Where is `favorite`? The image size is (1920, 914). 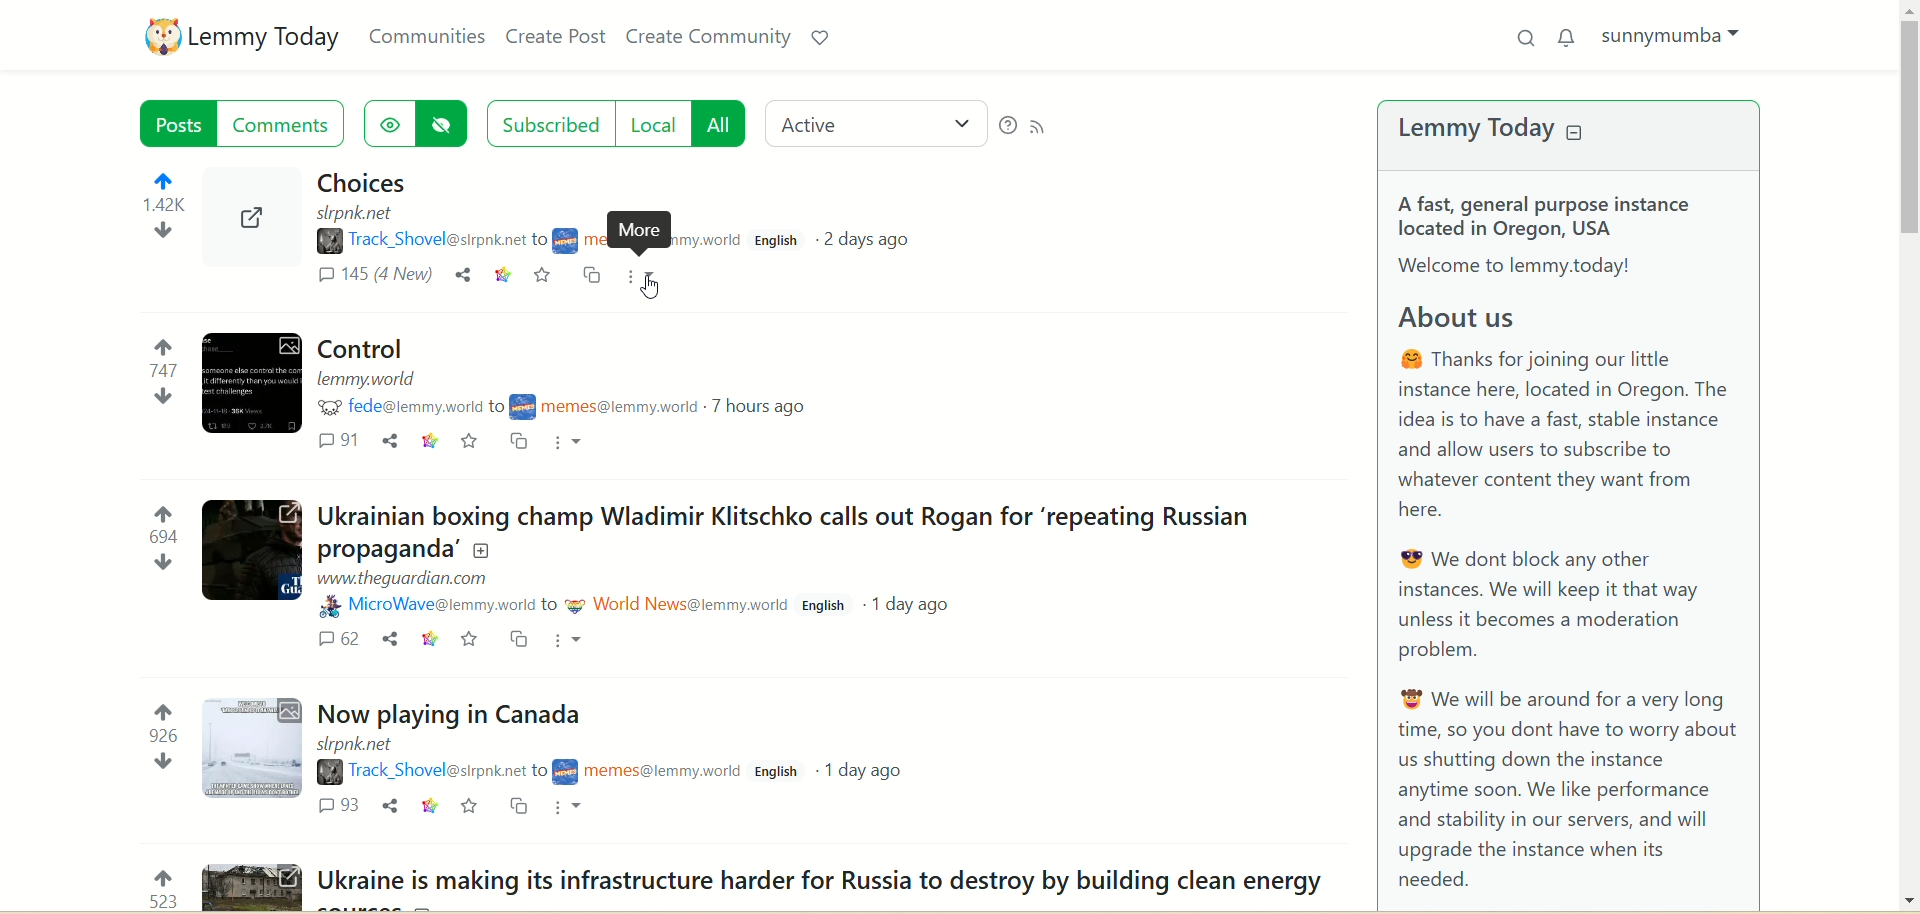
favorite is located at coordinates (474, 807).